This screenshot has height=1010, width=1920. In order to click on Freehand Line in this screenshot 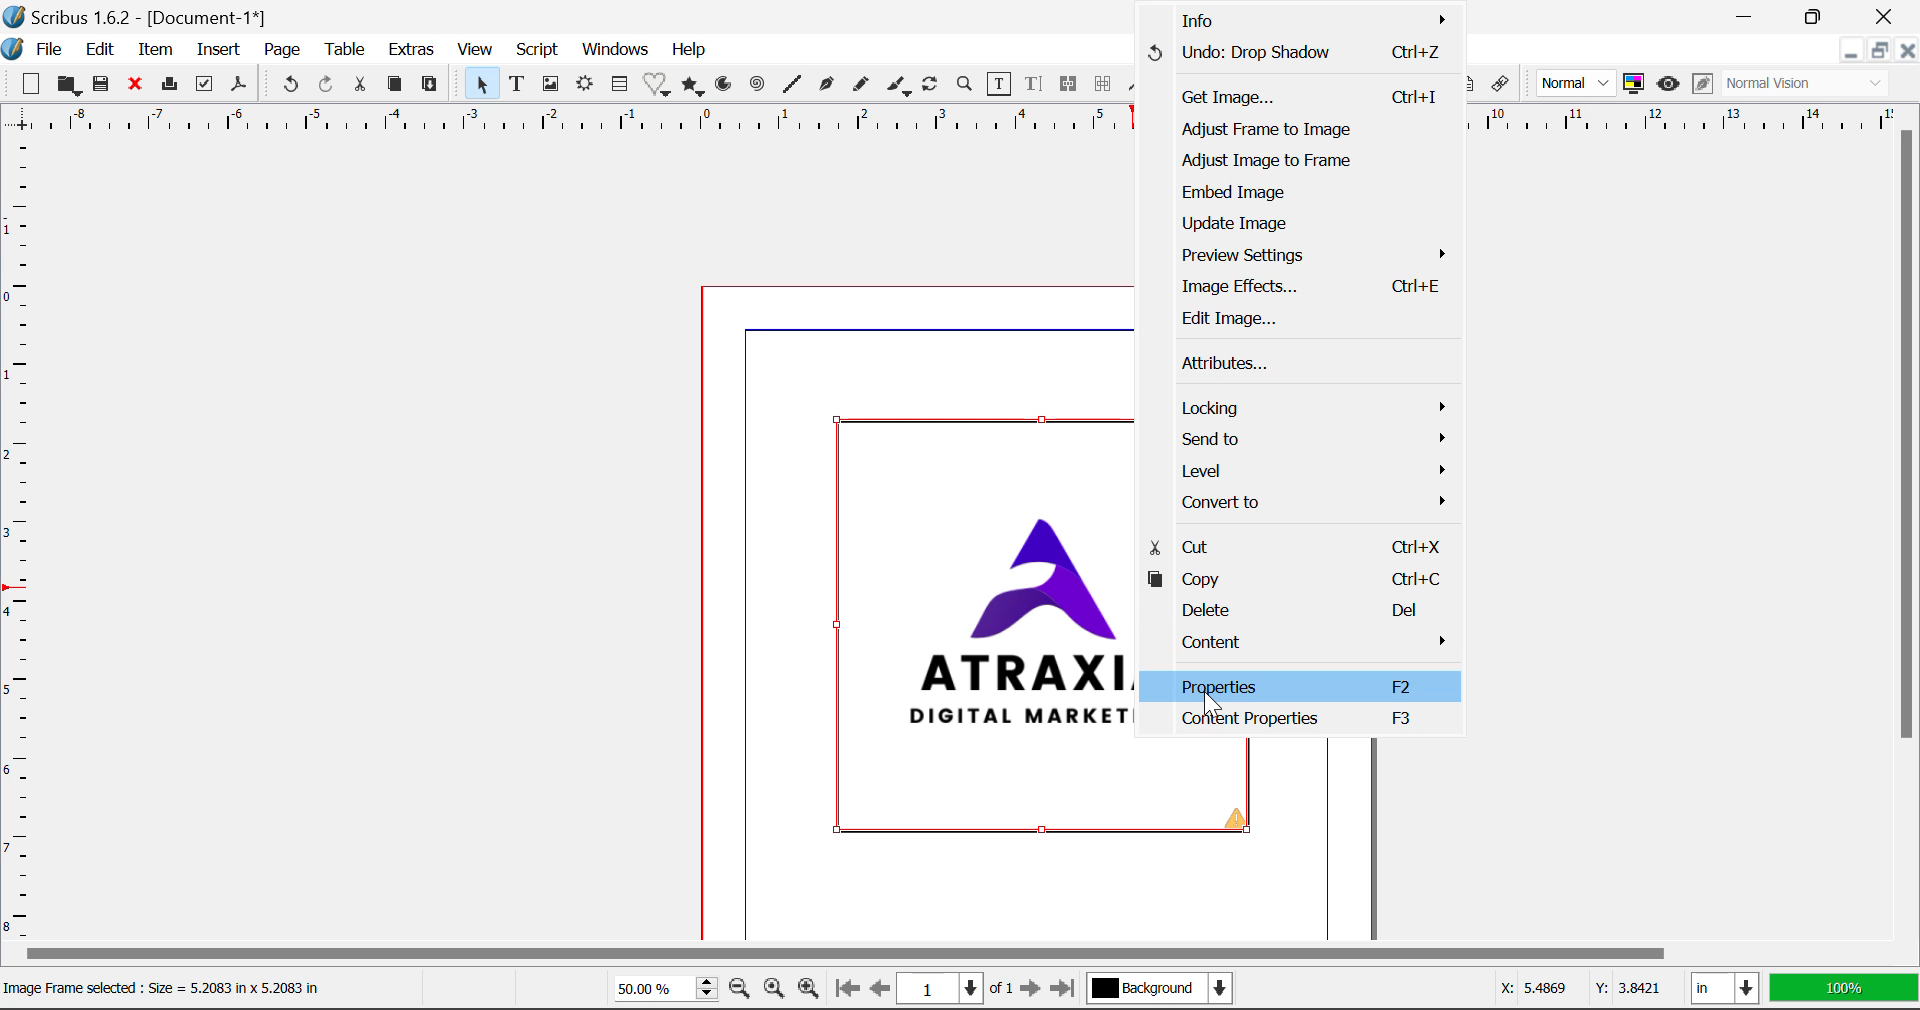, I will do `click(864, 89)`.